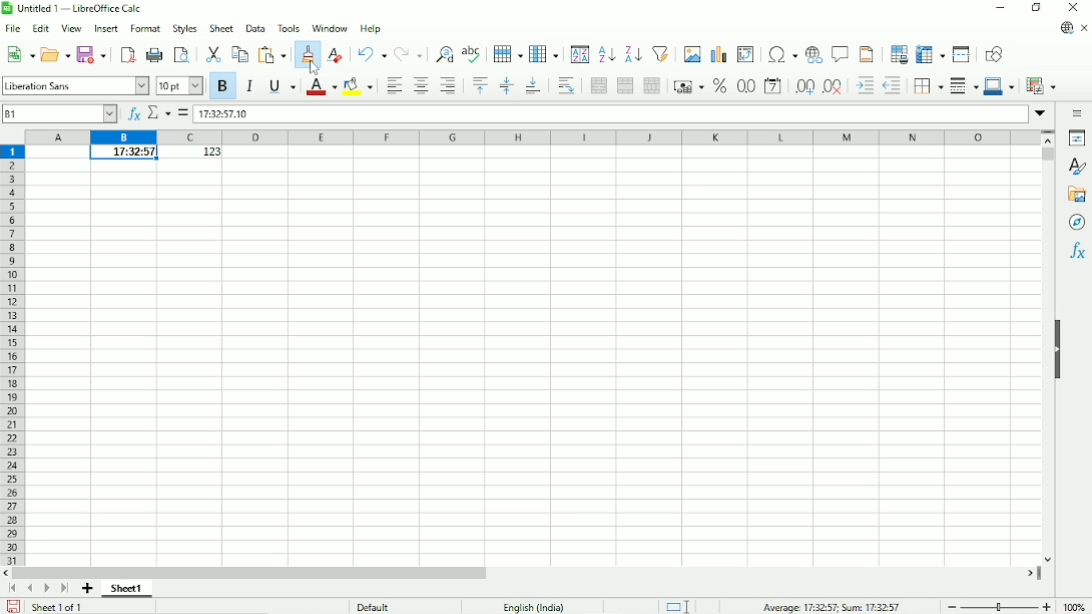 This screenshot has height=614, width=1092. Describe the element at coordinates (59, 113) in the screenshot. I see `Cell name` at that location.